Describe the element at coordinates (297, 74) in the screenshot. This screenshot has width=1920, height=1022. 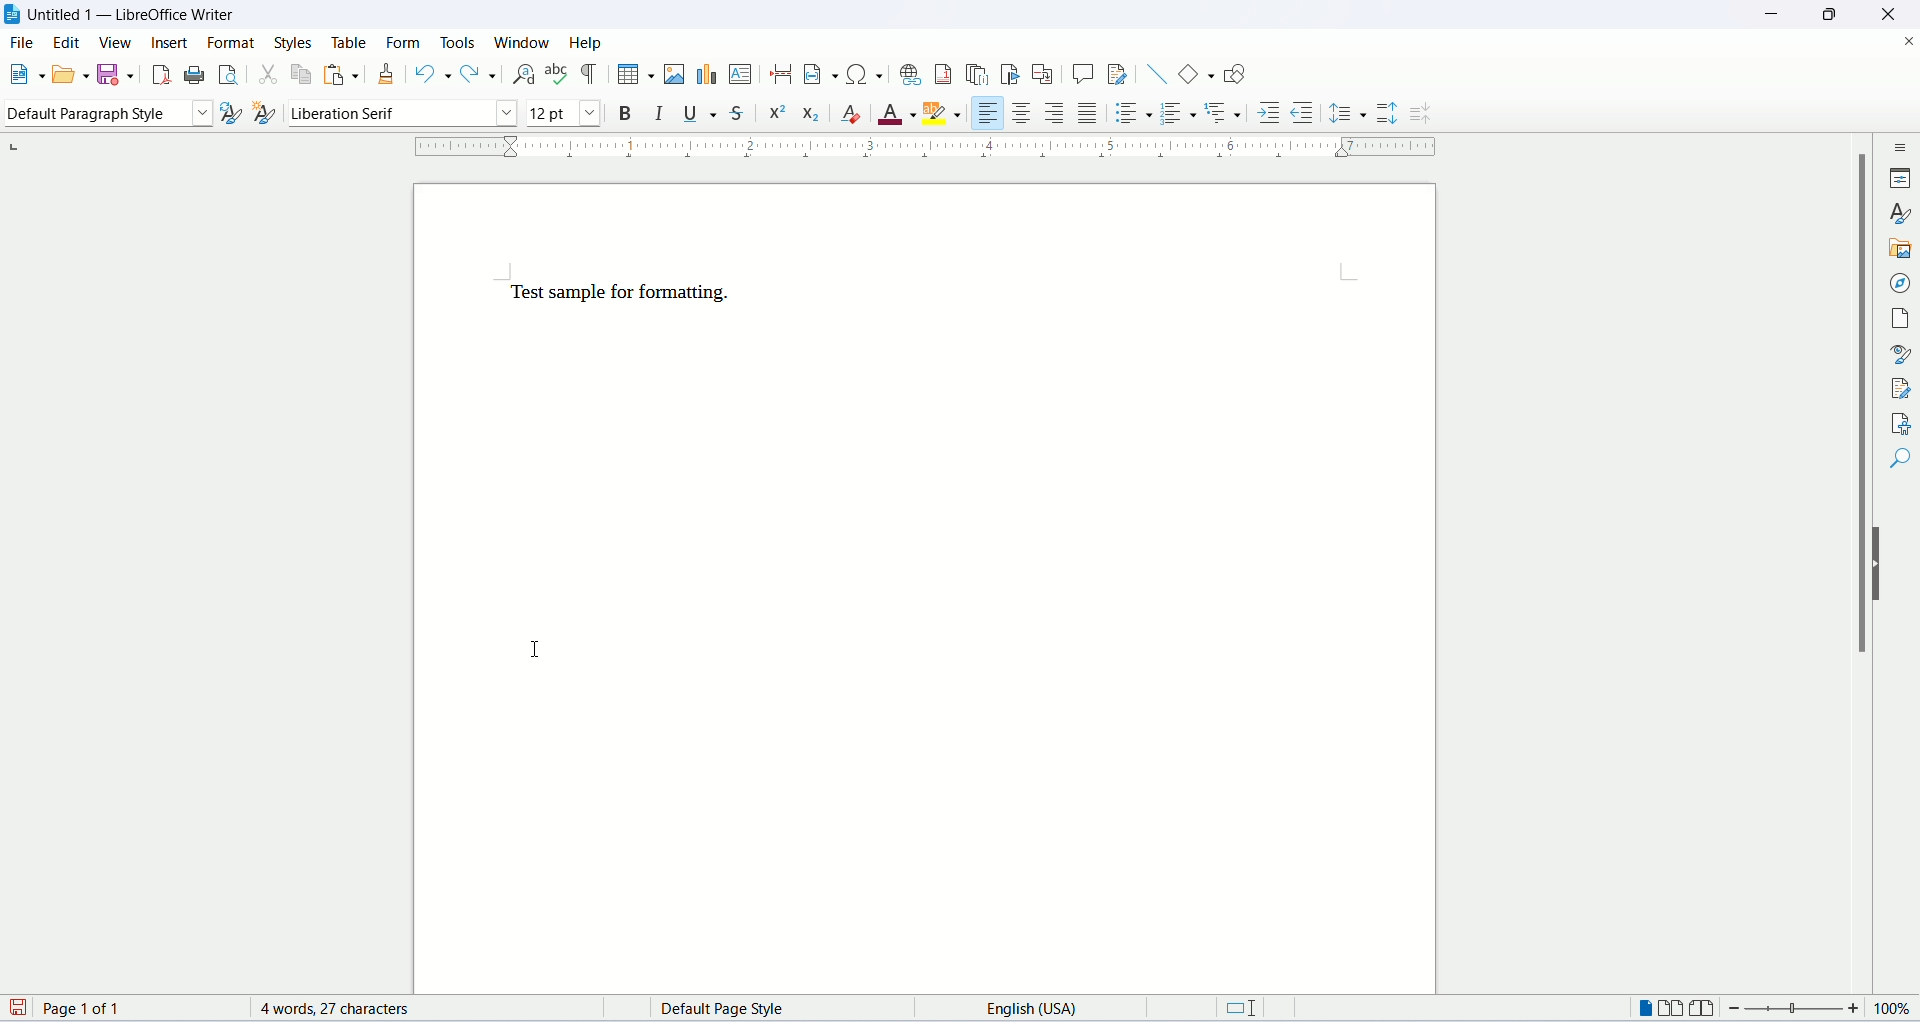
I see `copy` at that location.